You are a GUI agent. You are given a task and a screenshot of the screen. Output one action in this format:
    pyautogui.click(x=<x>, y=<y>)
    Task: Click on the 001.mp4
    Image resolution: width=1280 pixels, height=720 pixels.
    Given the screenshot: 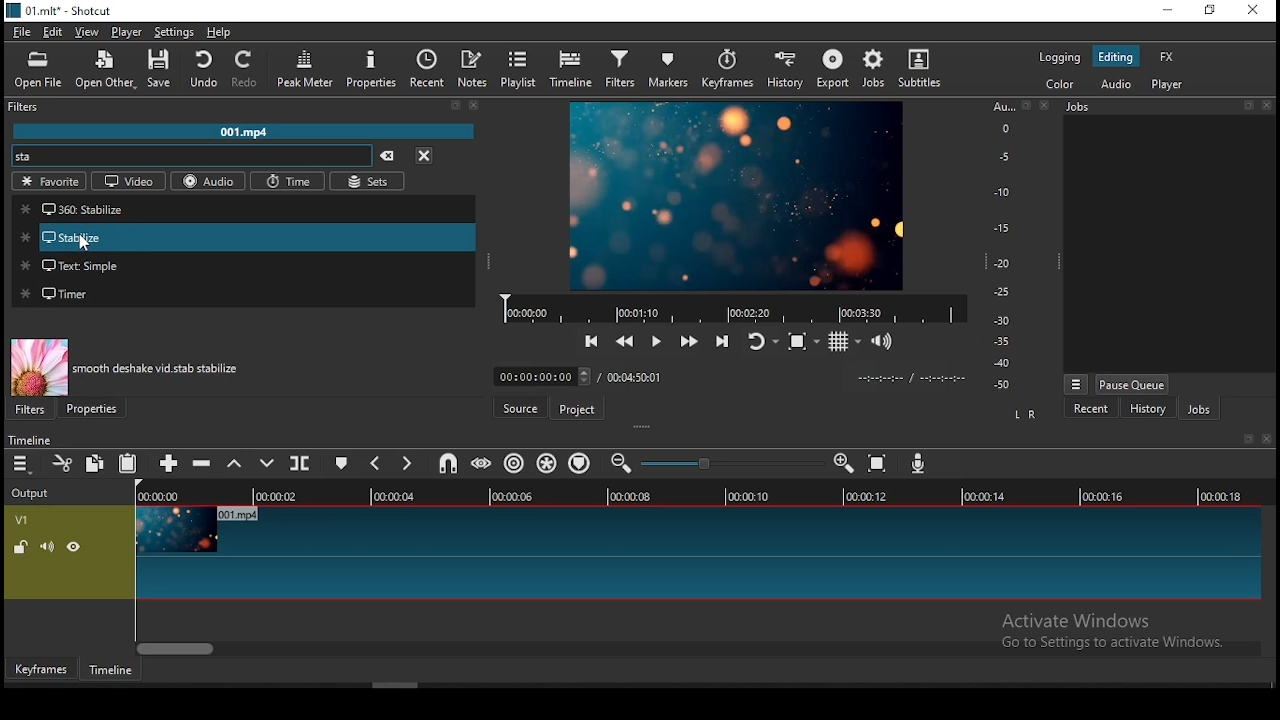 What is the action you would take?
    pyautogui.click(x=248, y=132)
    